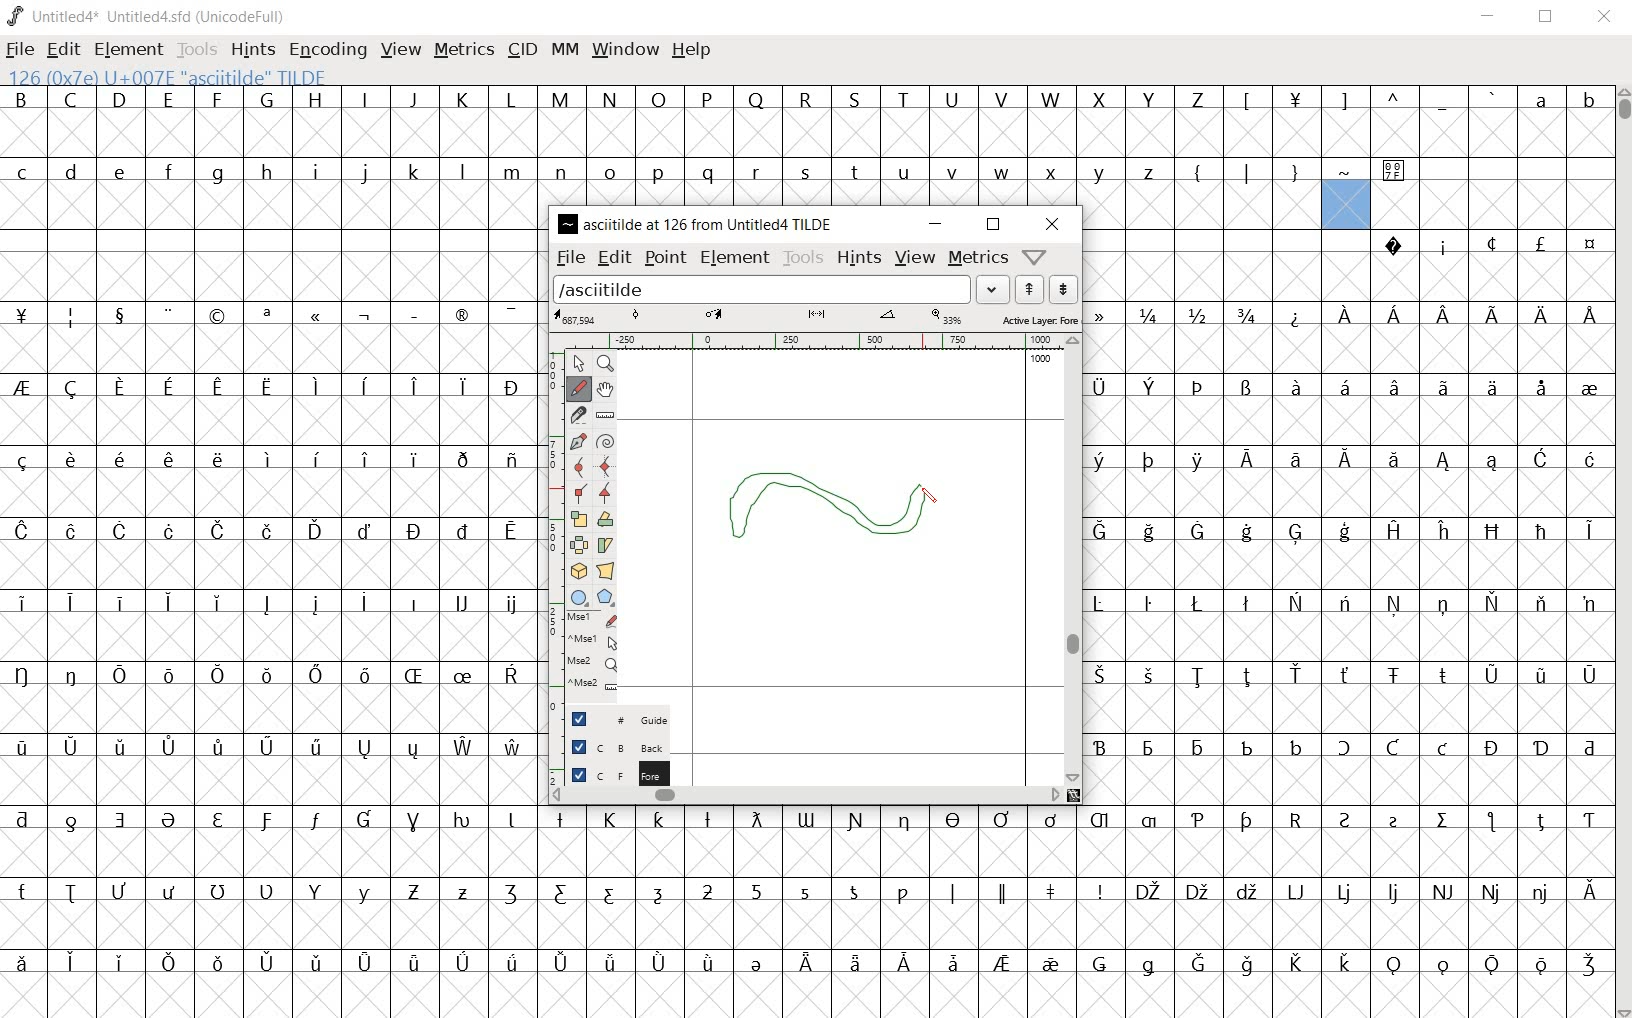 The height and width of the screenshot is (1018, 1632). I want to click on cut splines in two, so click(581, 415).